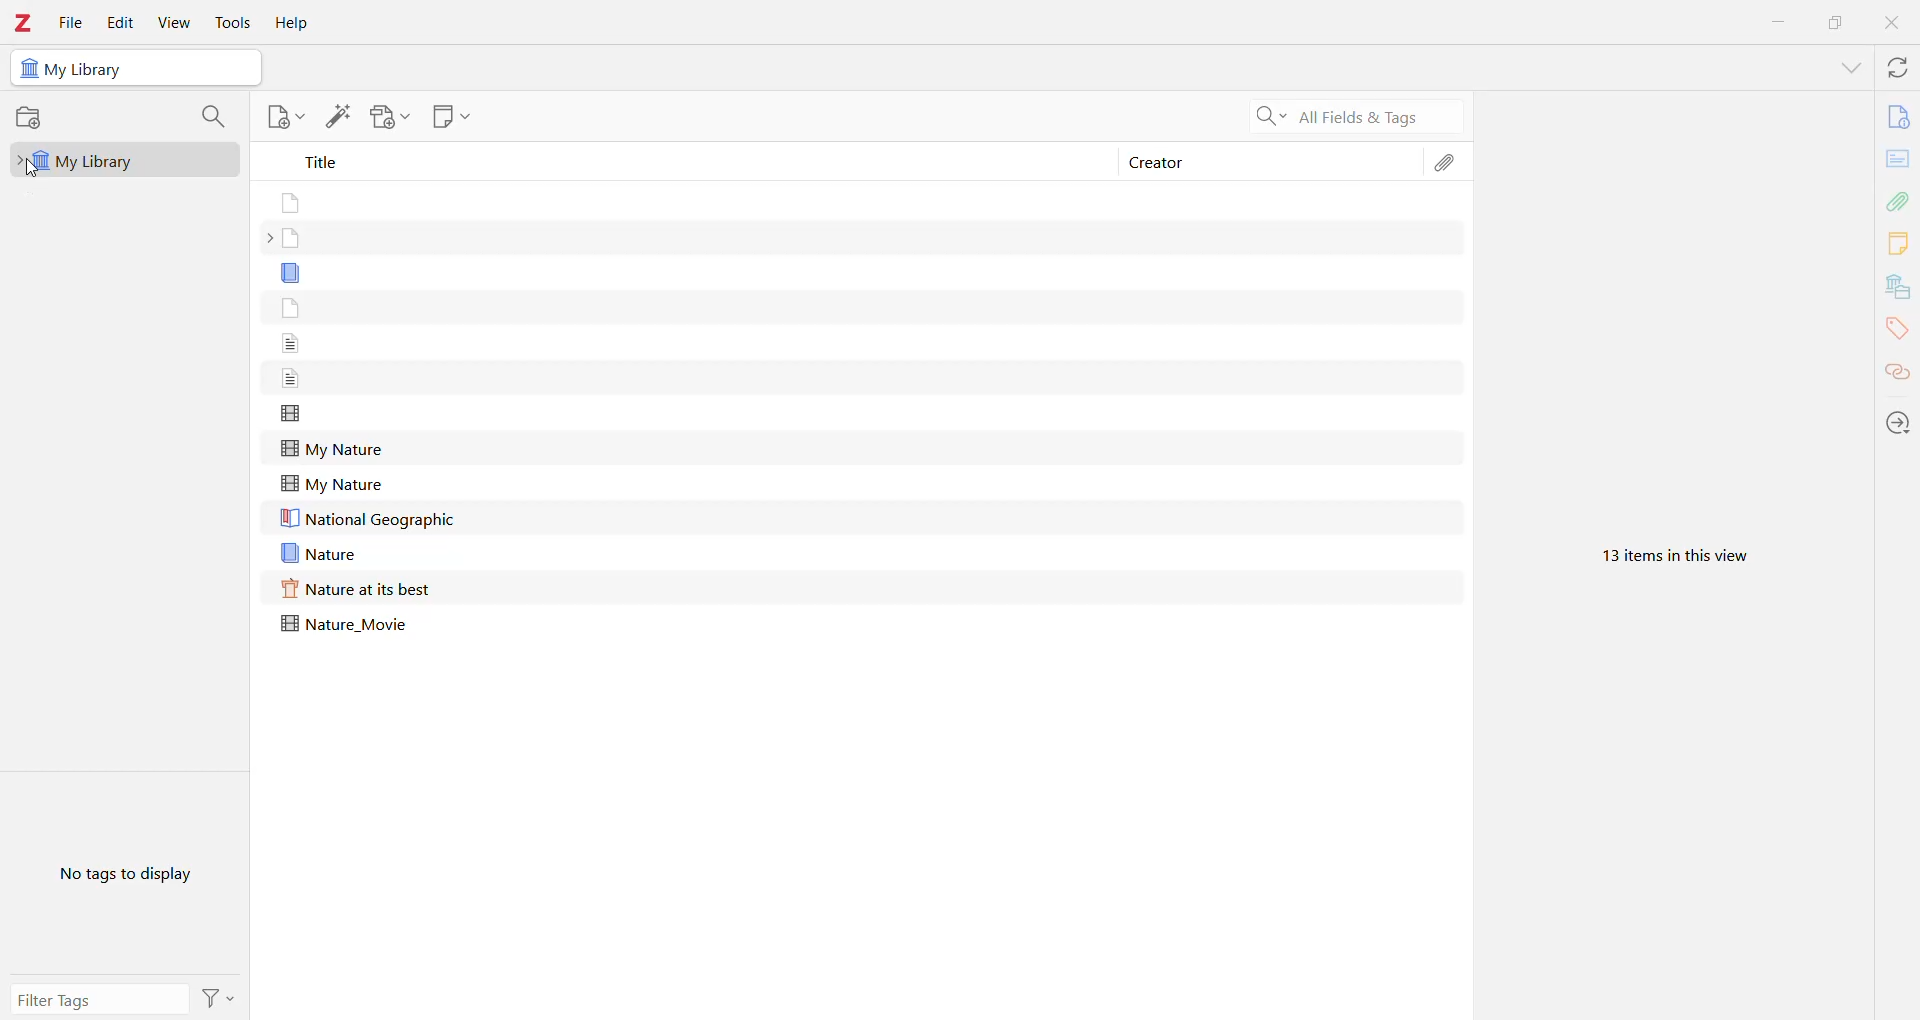  Describe the element at coordinates (300, 378) in the screenshot. I see `Without title file` at that location.